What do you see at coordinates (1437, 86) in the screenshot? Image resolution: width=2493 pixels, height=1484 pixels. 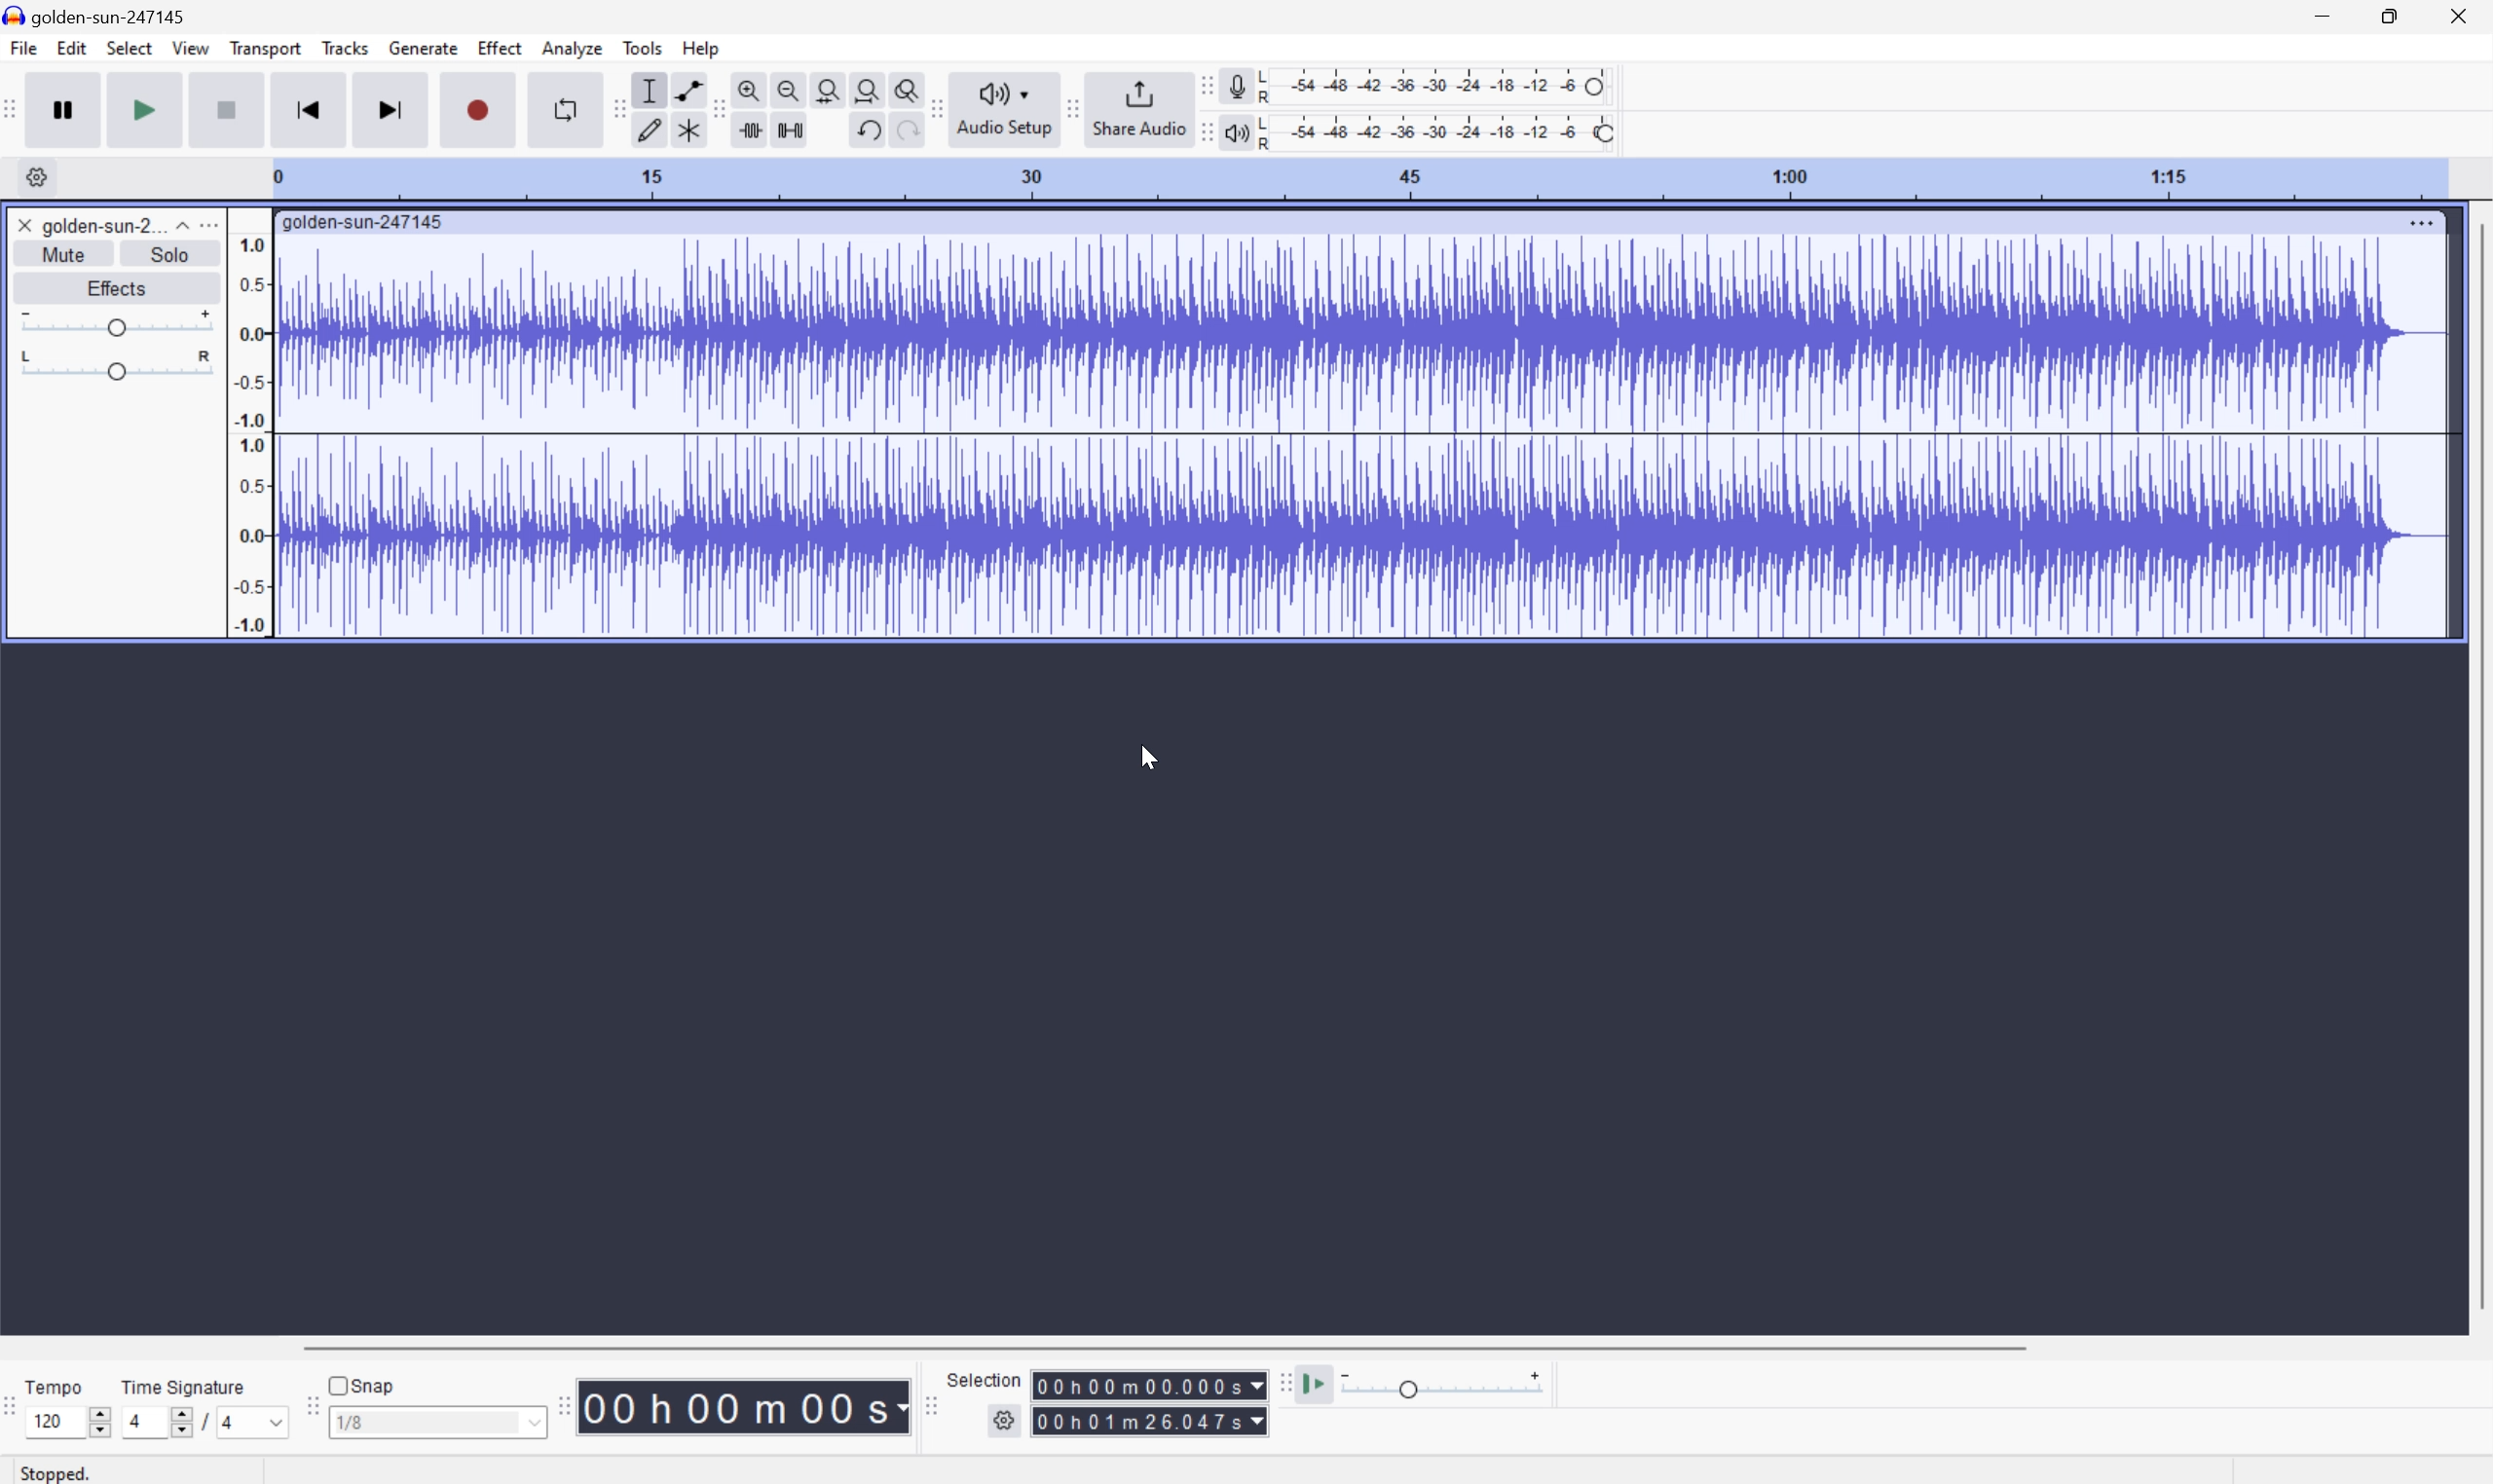 I see `Recording level: 62%` at bounding box center [1437, 86].